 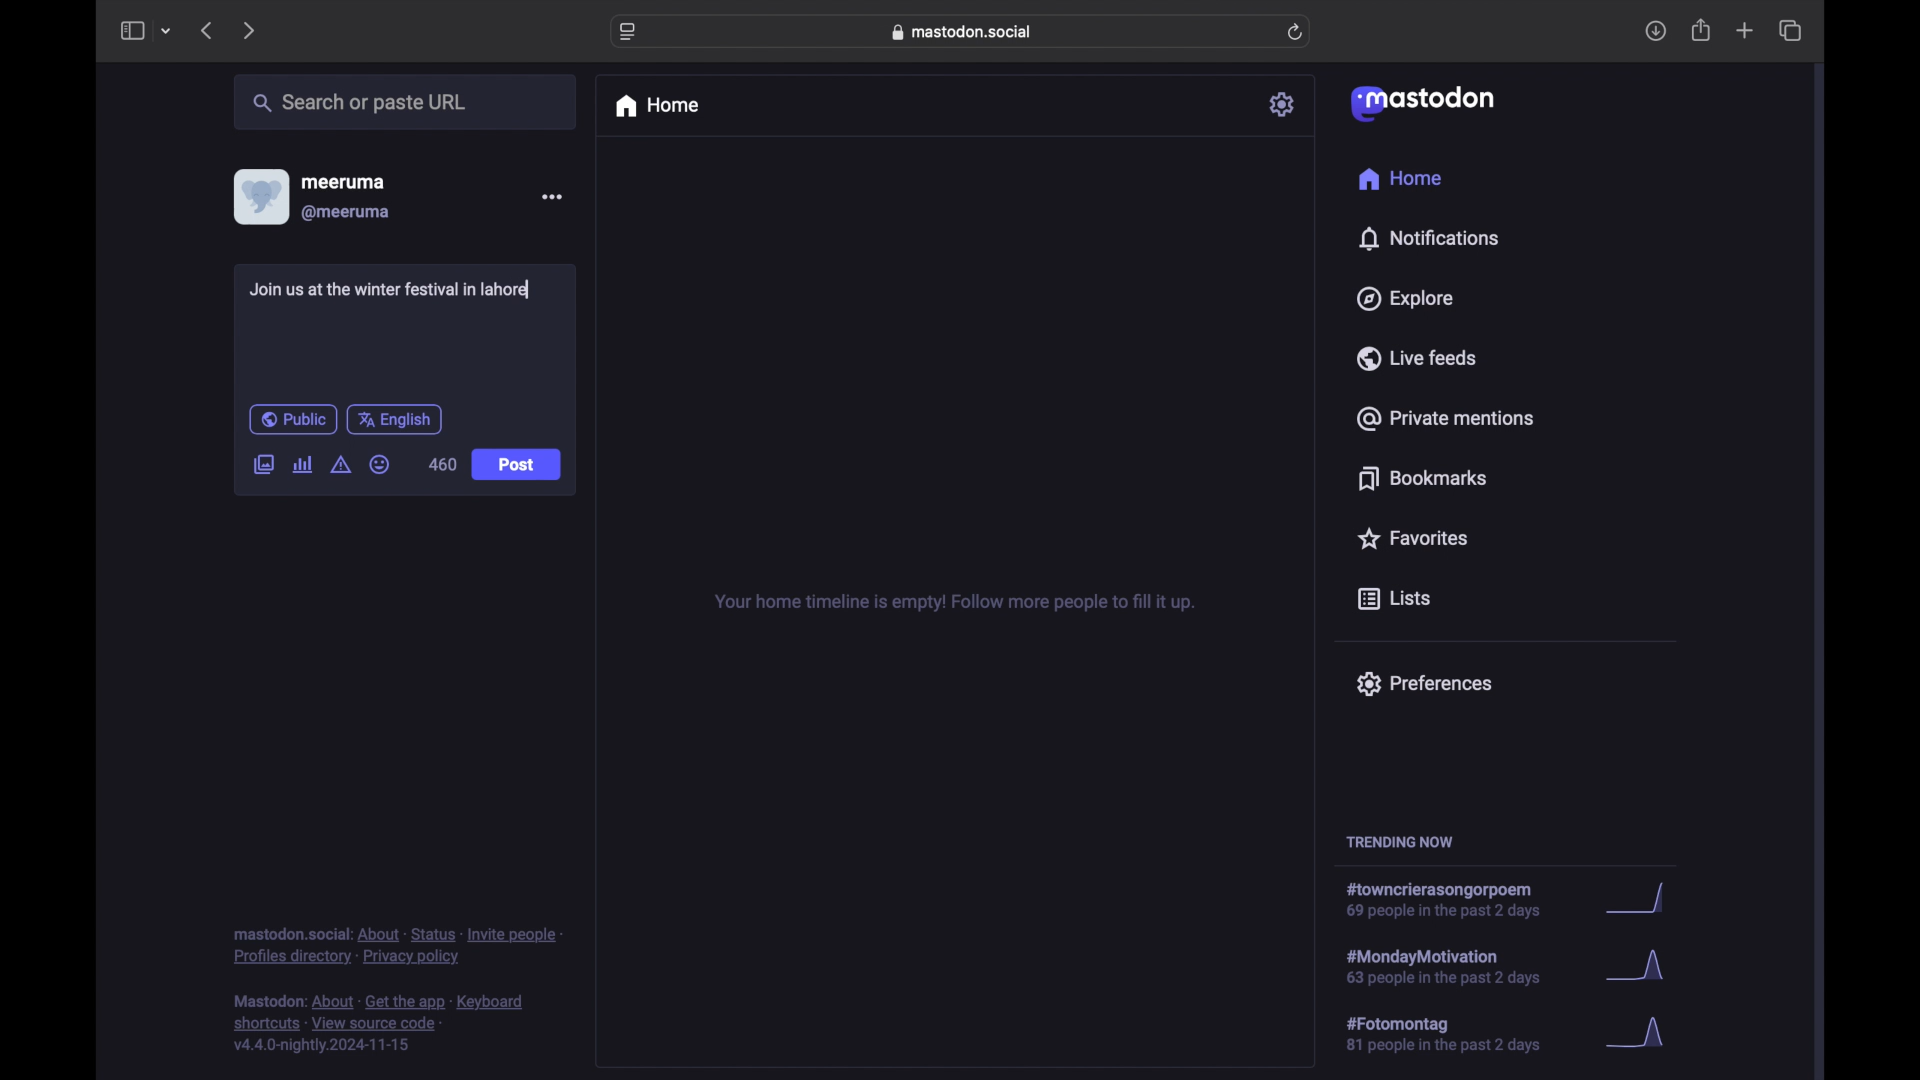 What do you see at coordinates (518, 466) in the screenshot?
I see `Post` at bounding box center [518, 466].